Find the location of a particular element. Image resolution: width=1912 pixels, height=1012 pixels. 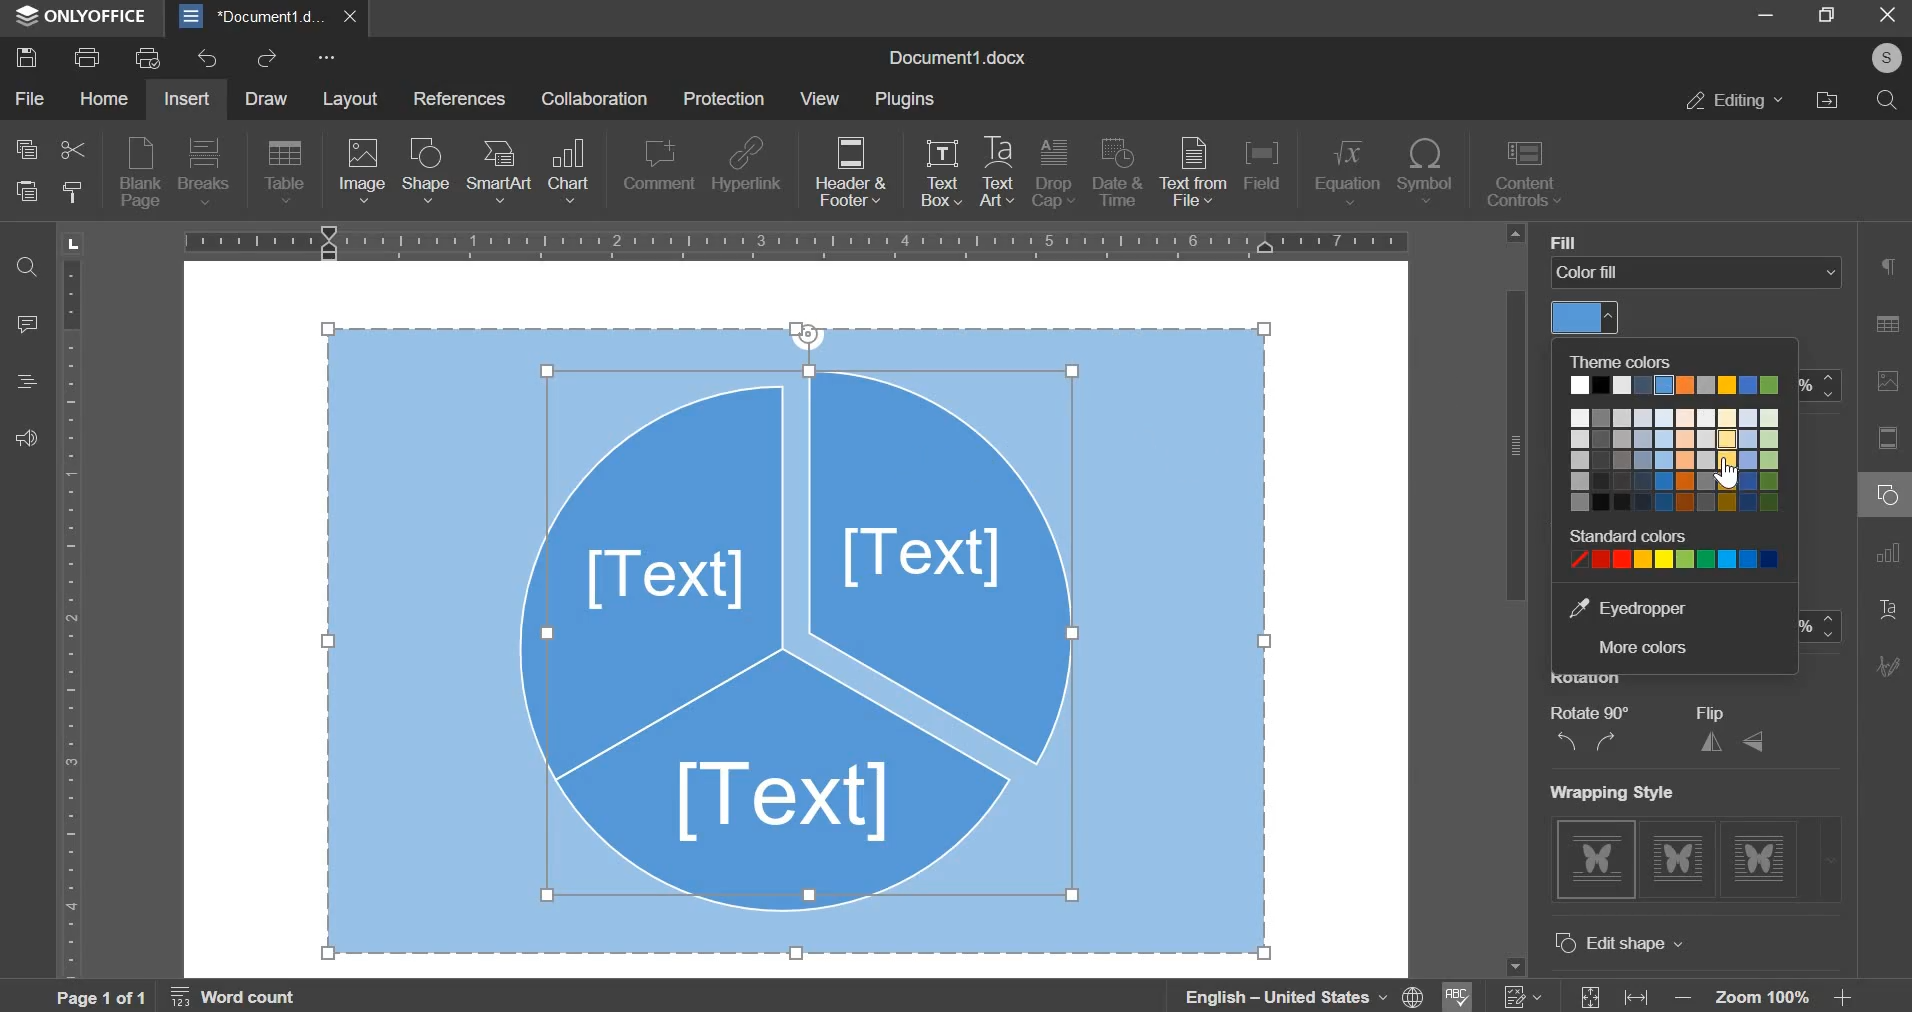

field is located at coordinates (1261, 164).